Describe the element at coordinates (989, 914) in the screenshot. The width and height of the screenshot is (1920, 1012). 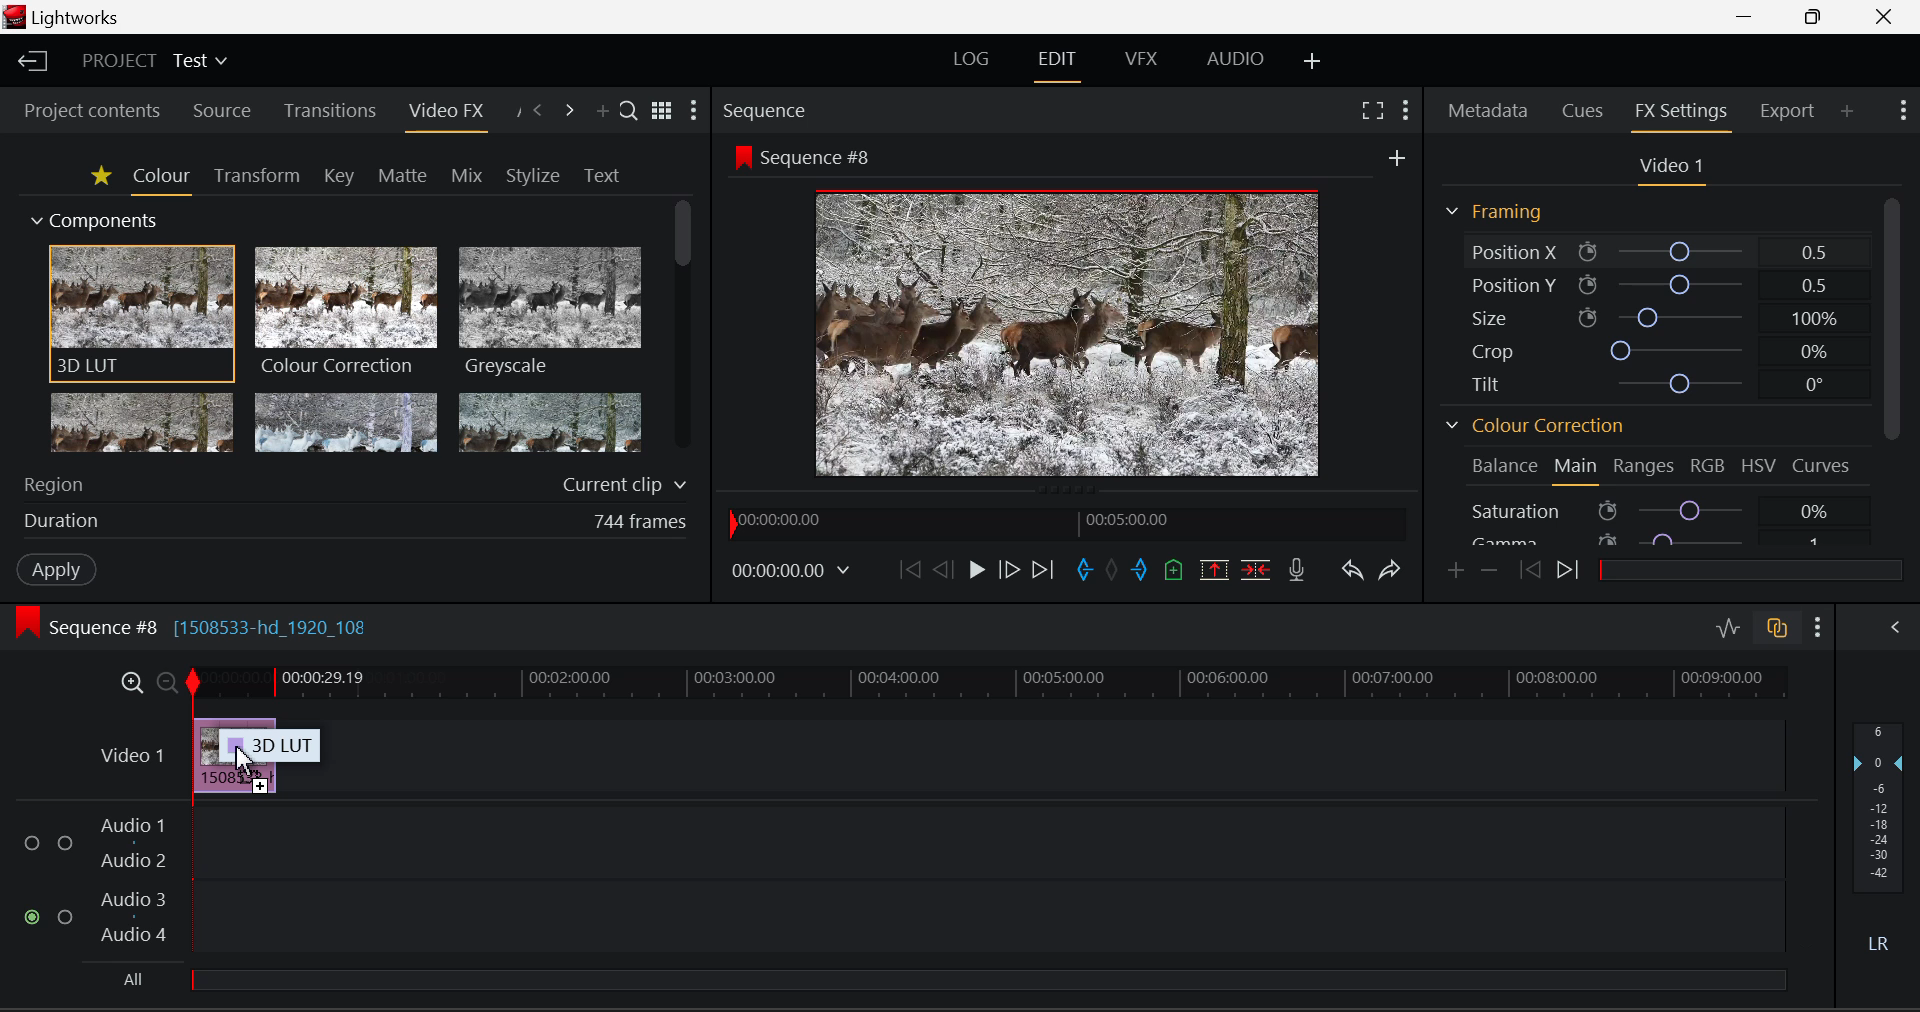
I see `Audio Track` at that location.